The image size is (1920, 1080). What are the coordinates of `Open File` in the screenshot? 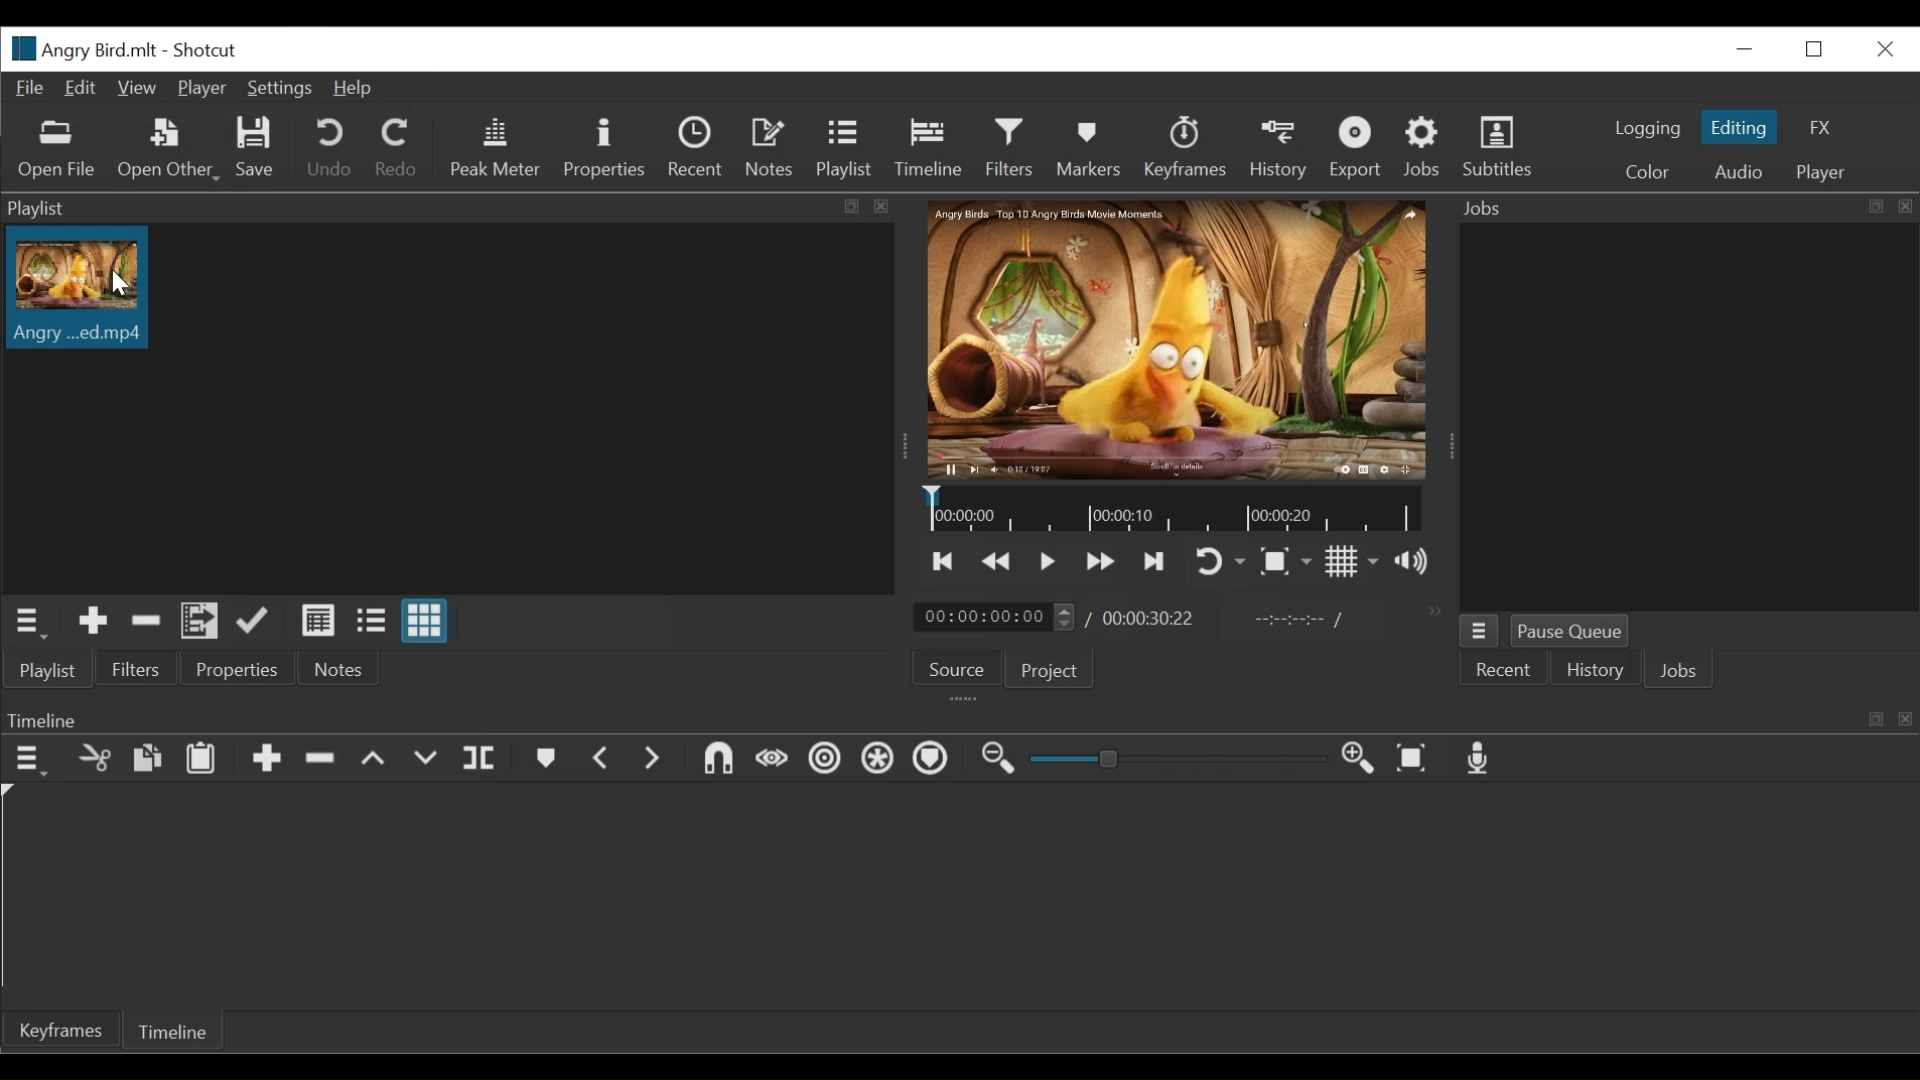 It's located at (52, 148).